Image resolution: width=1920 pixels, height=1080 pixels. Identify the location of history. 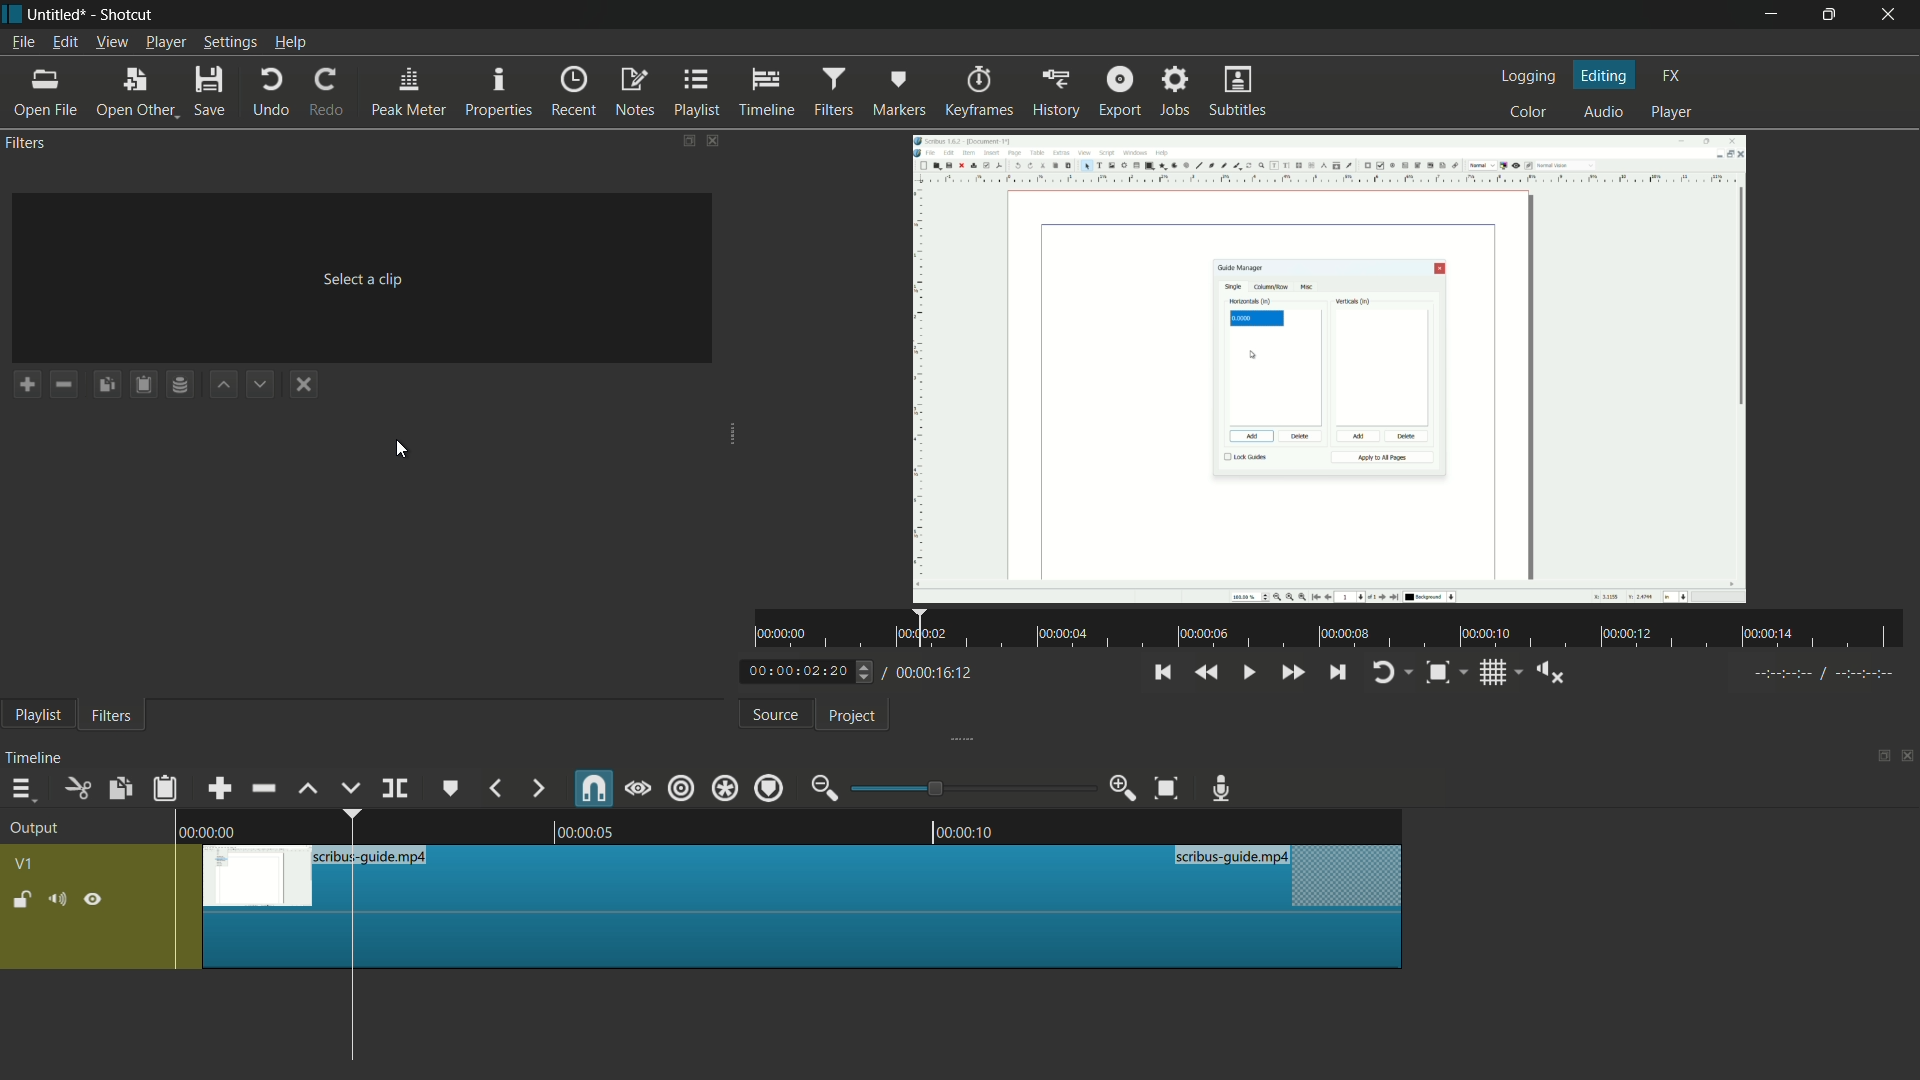
(1055, 94).